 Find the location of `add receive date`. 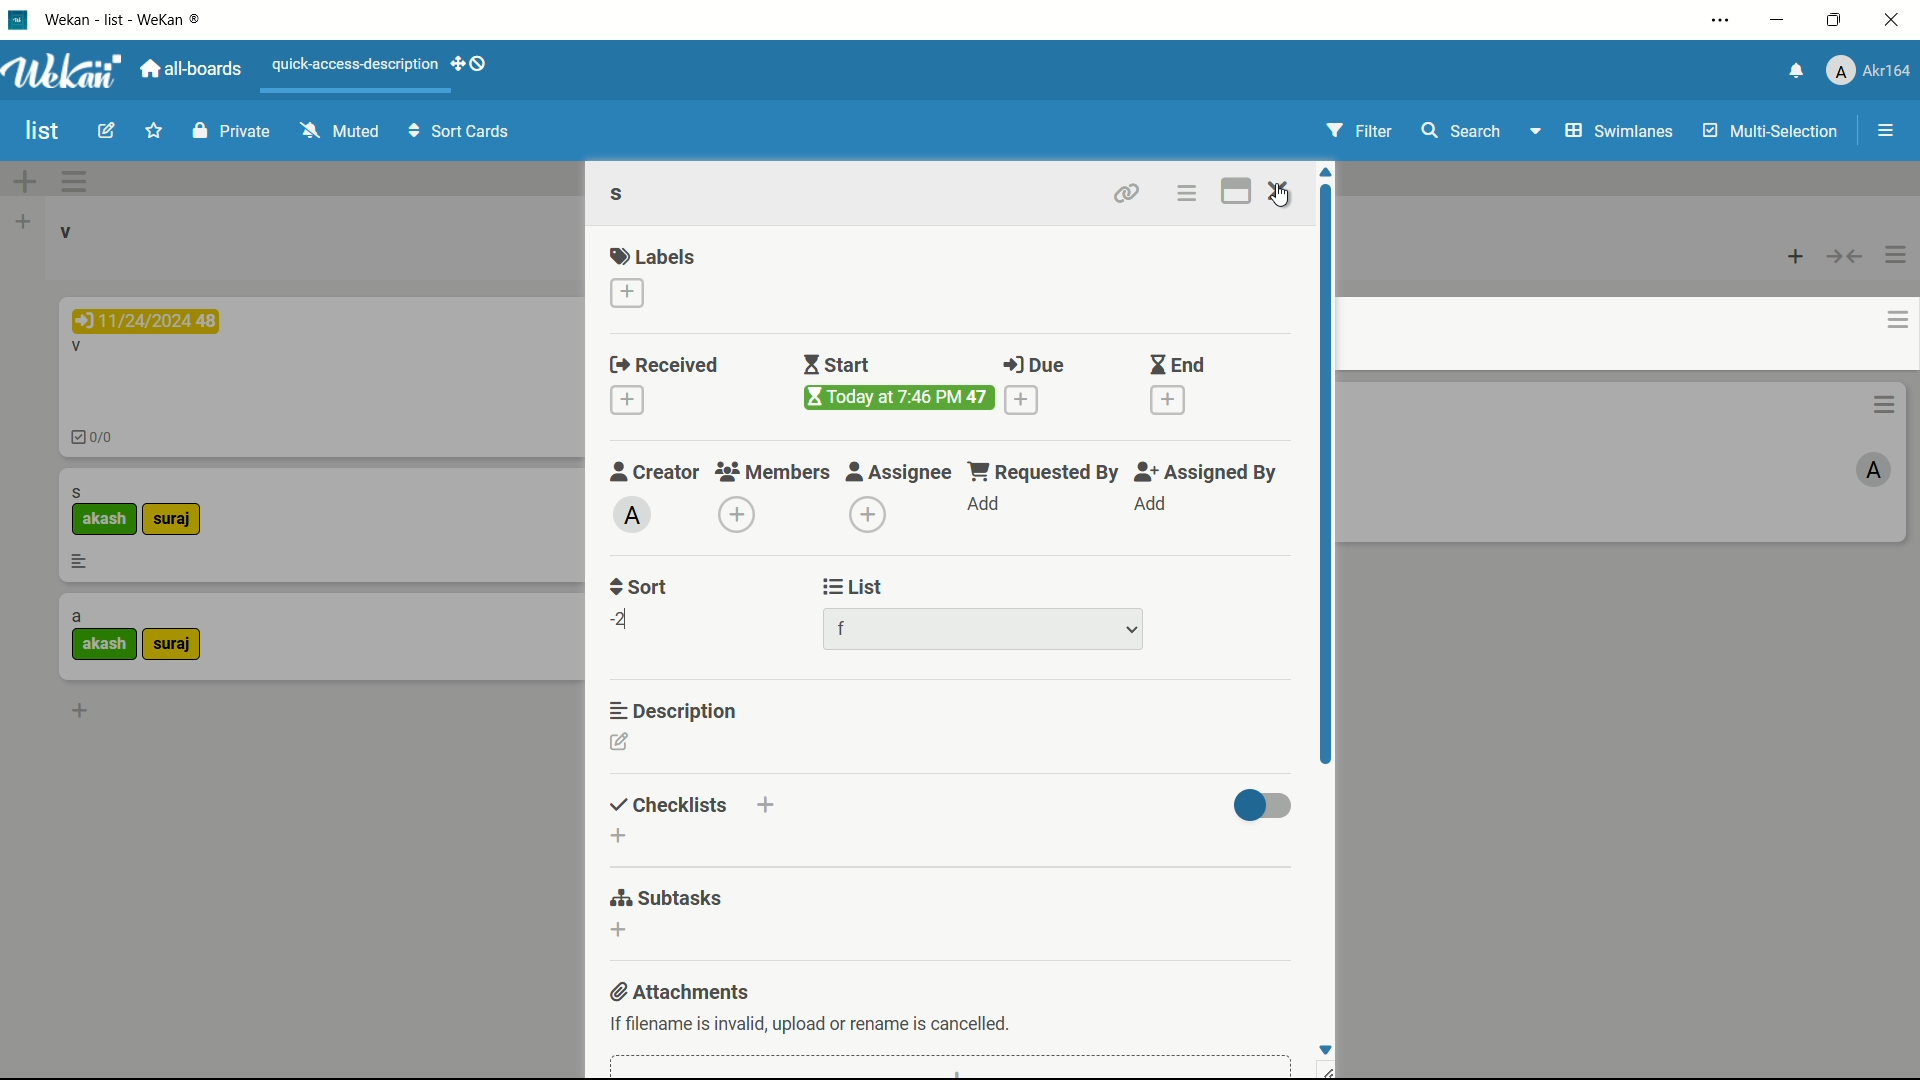

add receive date is located at coordinates (627, 399).